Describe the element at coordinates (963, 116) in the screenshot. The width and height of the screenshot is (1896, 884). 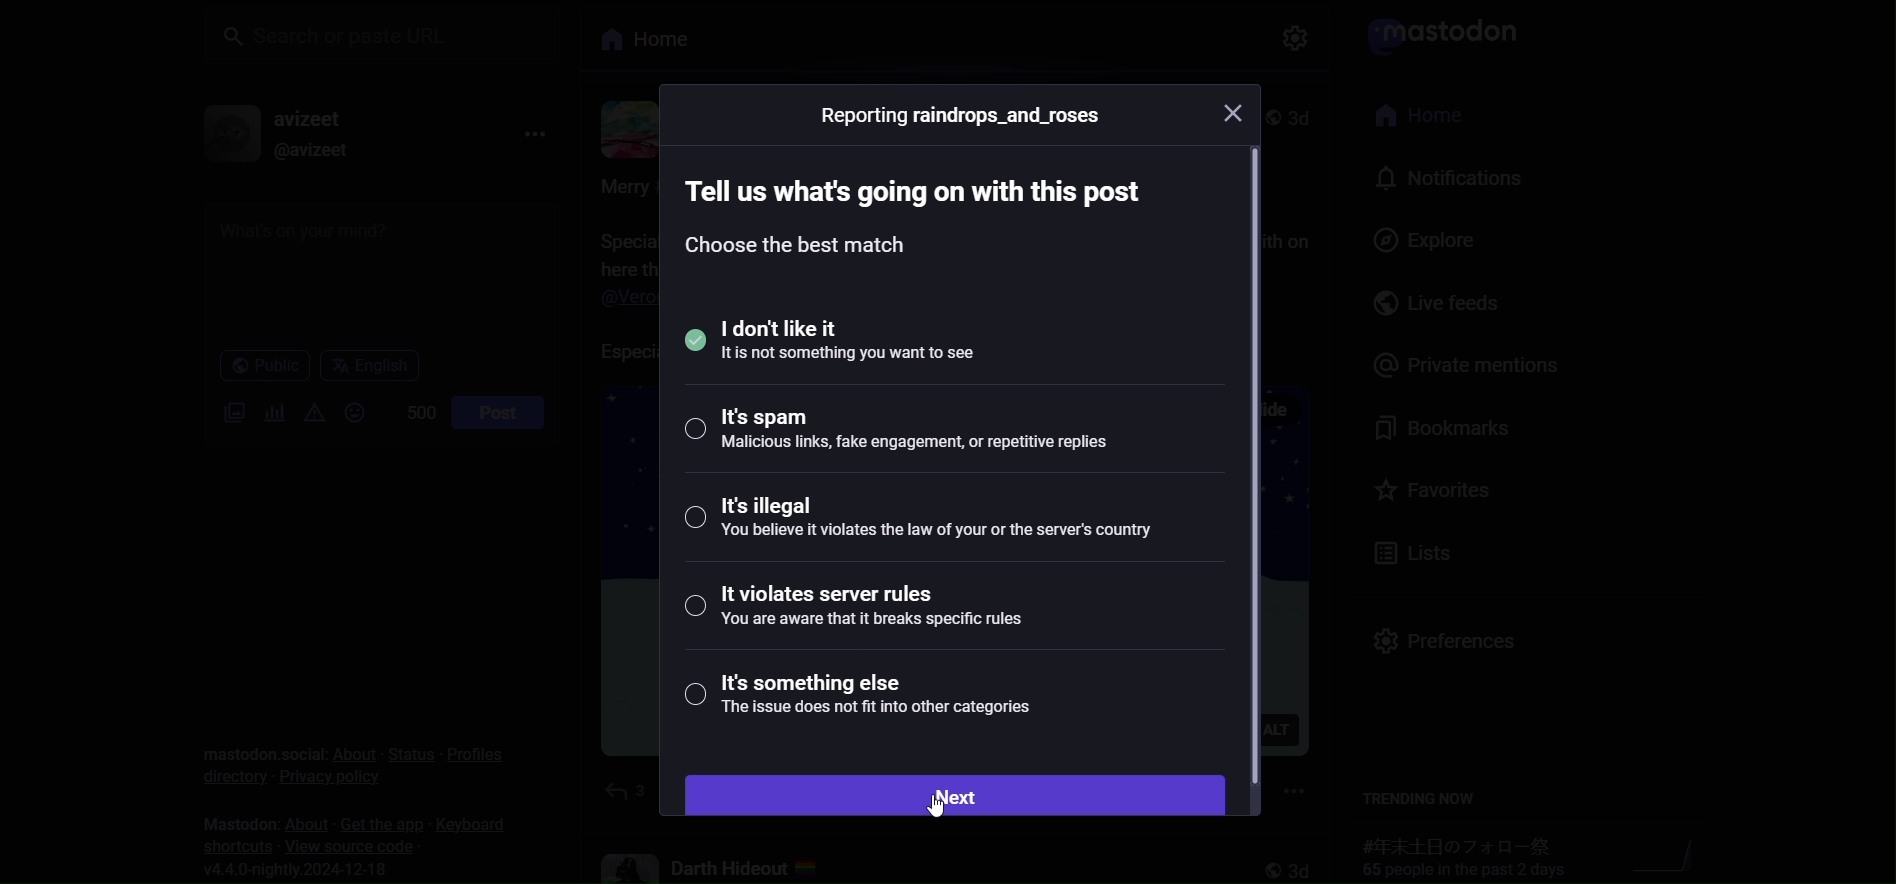
I see `reporting user` at that location.